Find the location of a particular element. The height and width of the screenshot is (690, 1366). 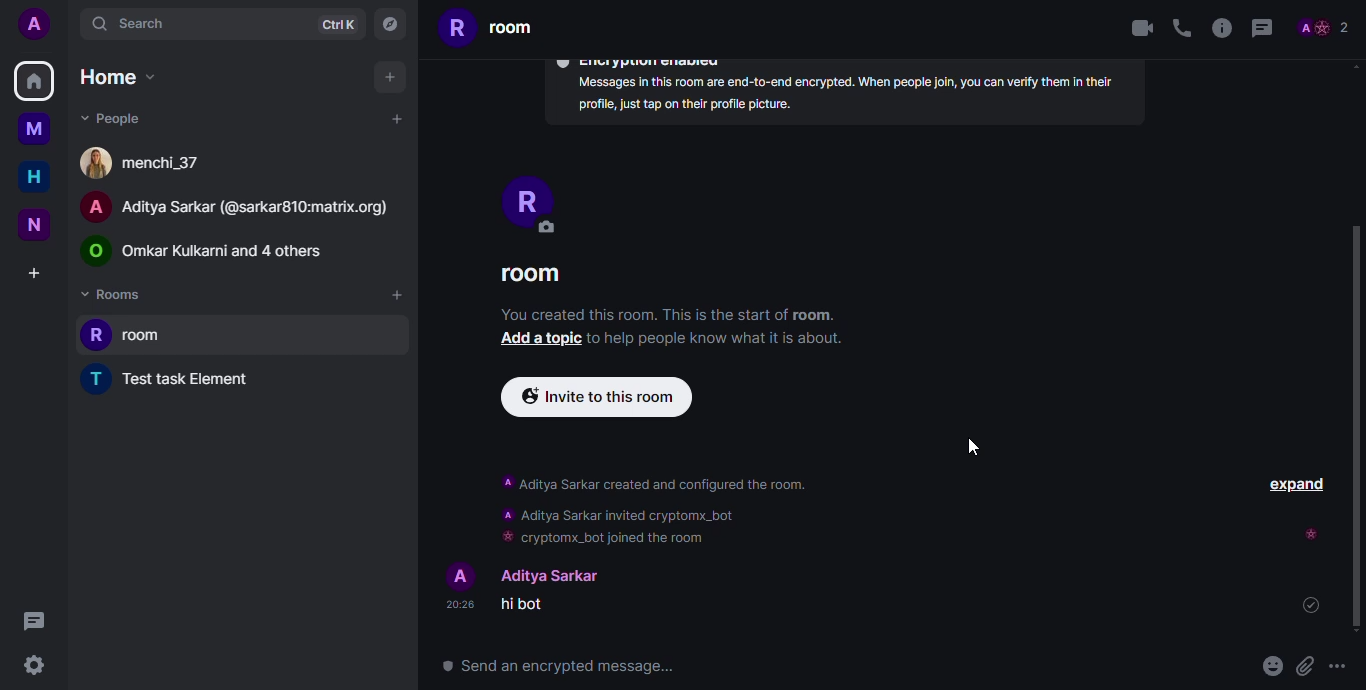

cryptomx_bot joined the room is located at coordinates (598, 540).